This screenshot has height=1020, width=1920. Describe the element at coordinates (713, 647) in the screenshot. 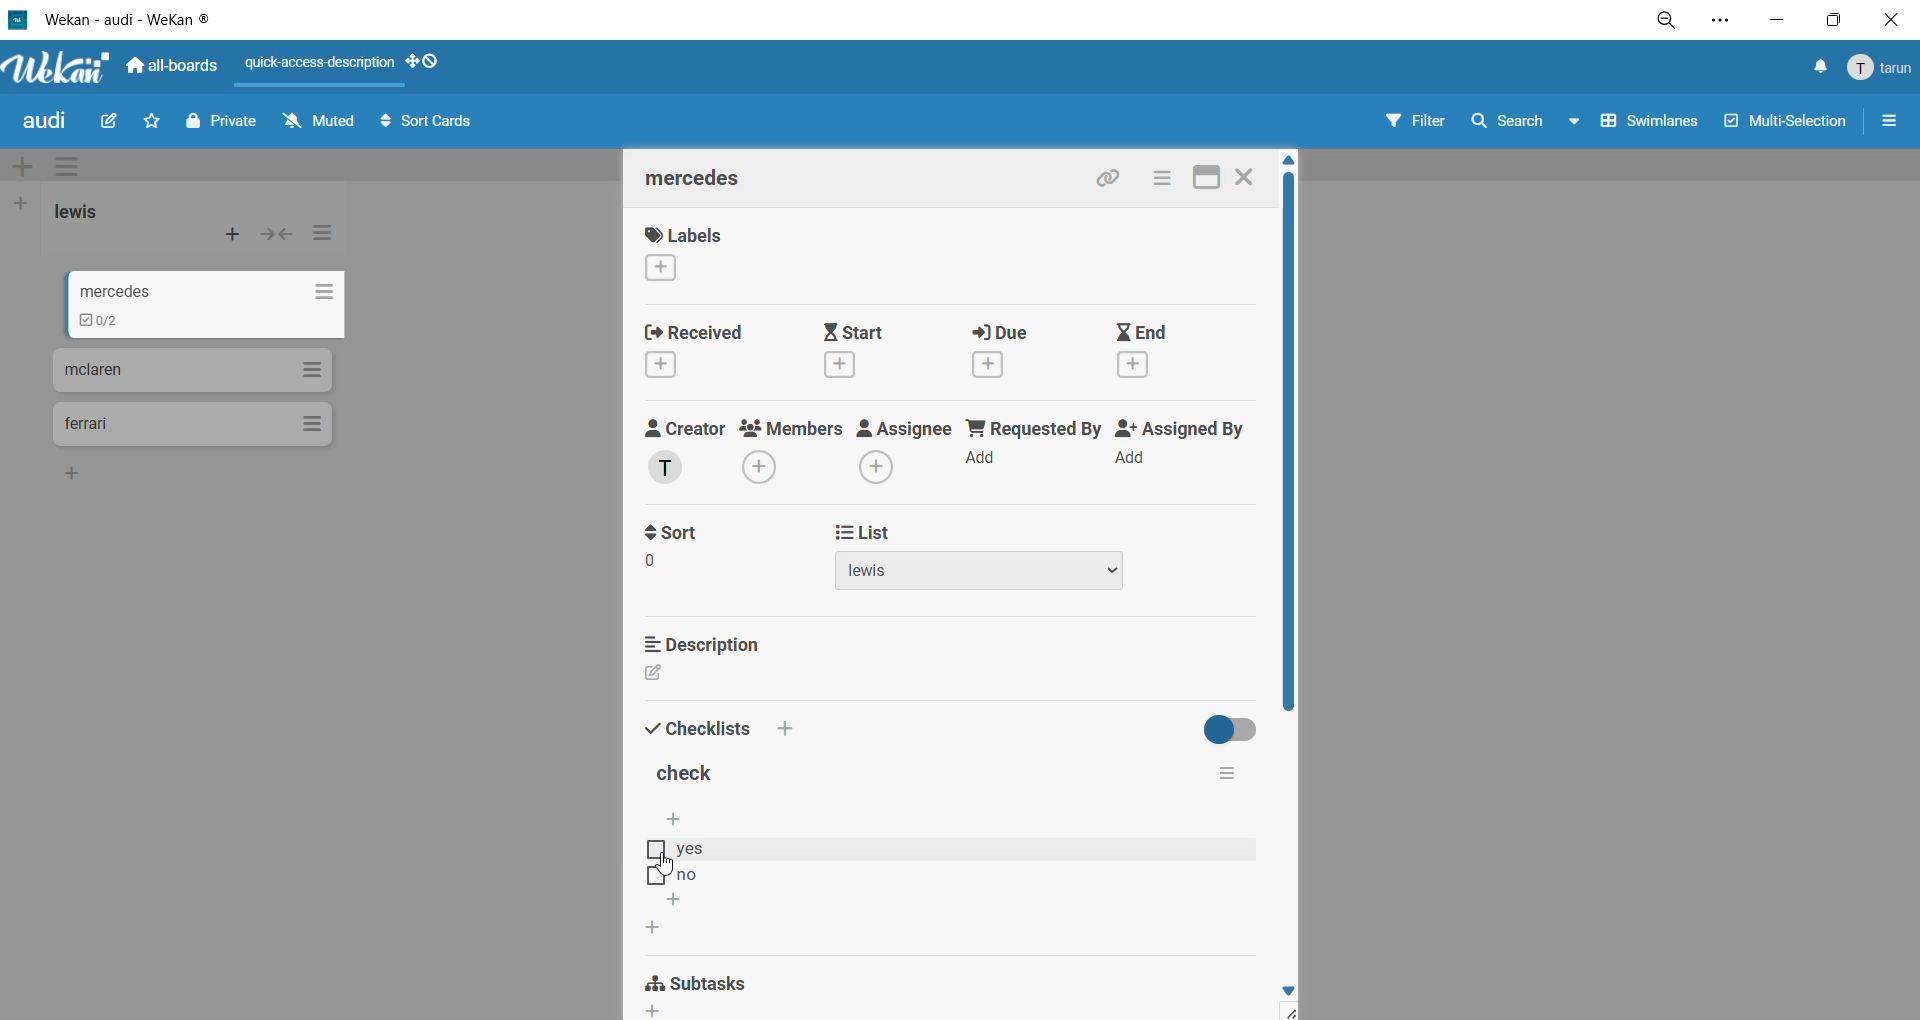

I see `description` at that location.